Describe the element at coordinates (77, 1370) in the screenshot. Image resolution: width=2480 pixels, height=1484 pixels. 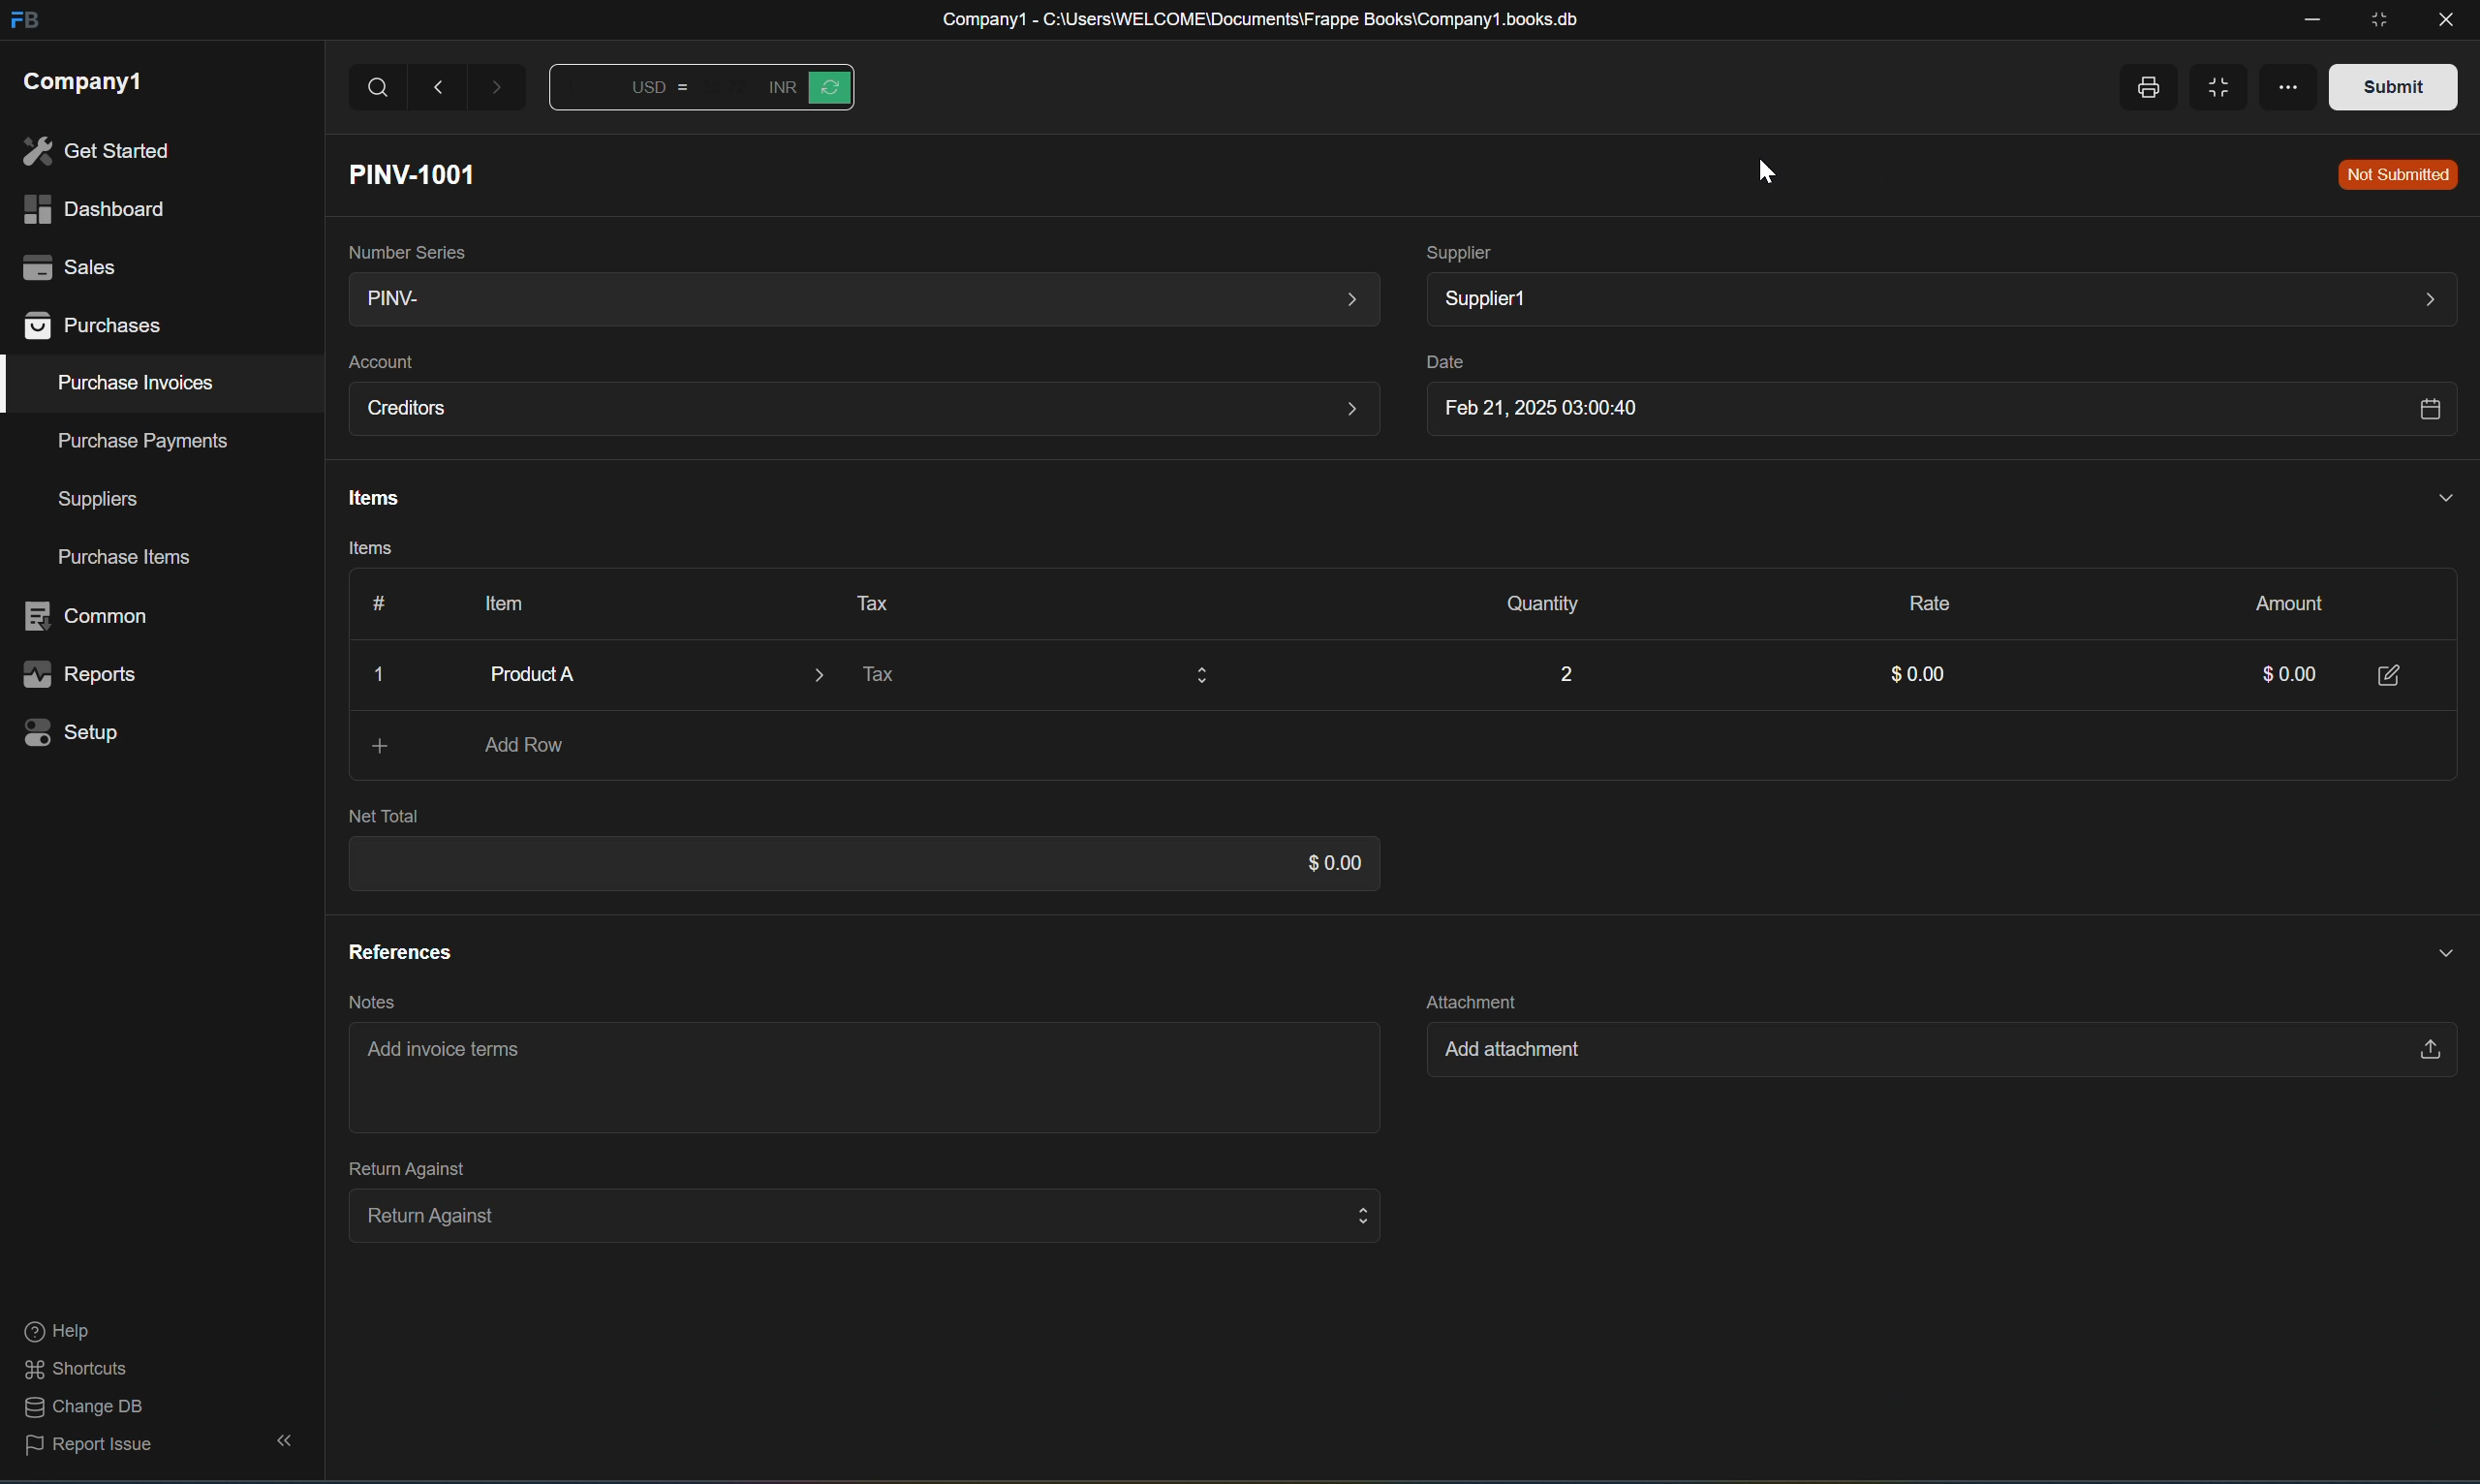
I see `shortcuts` at that location.